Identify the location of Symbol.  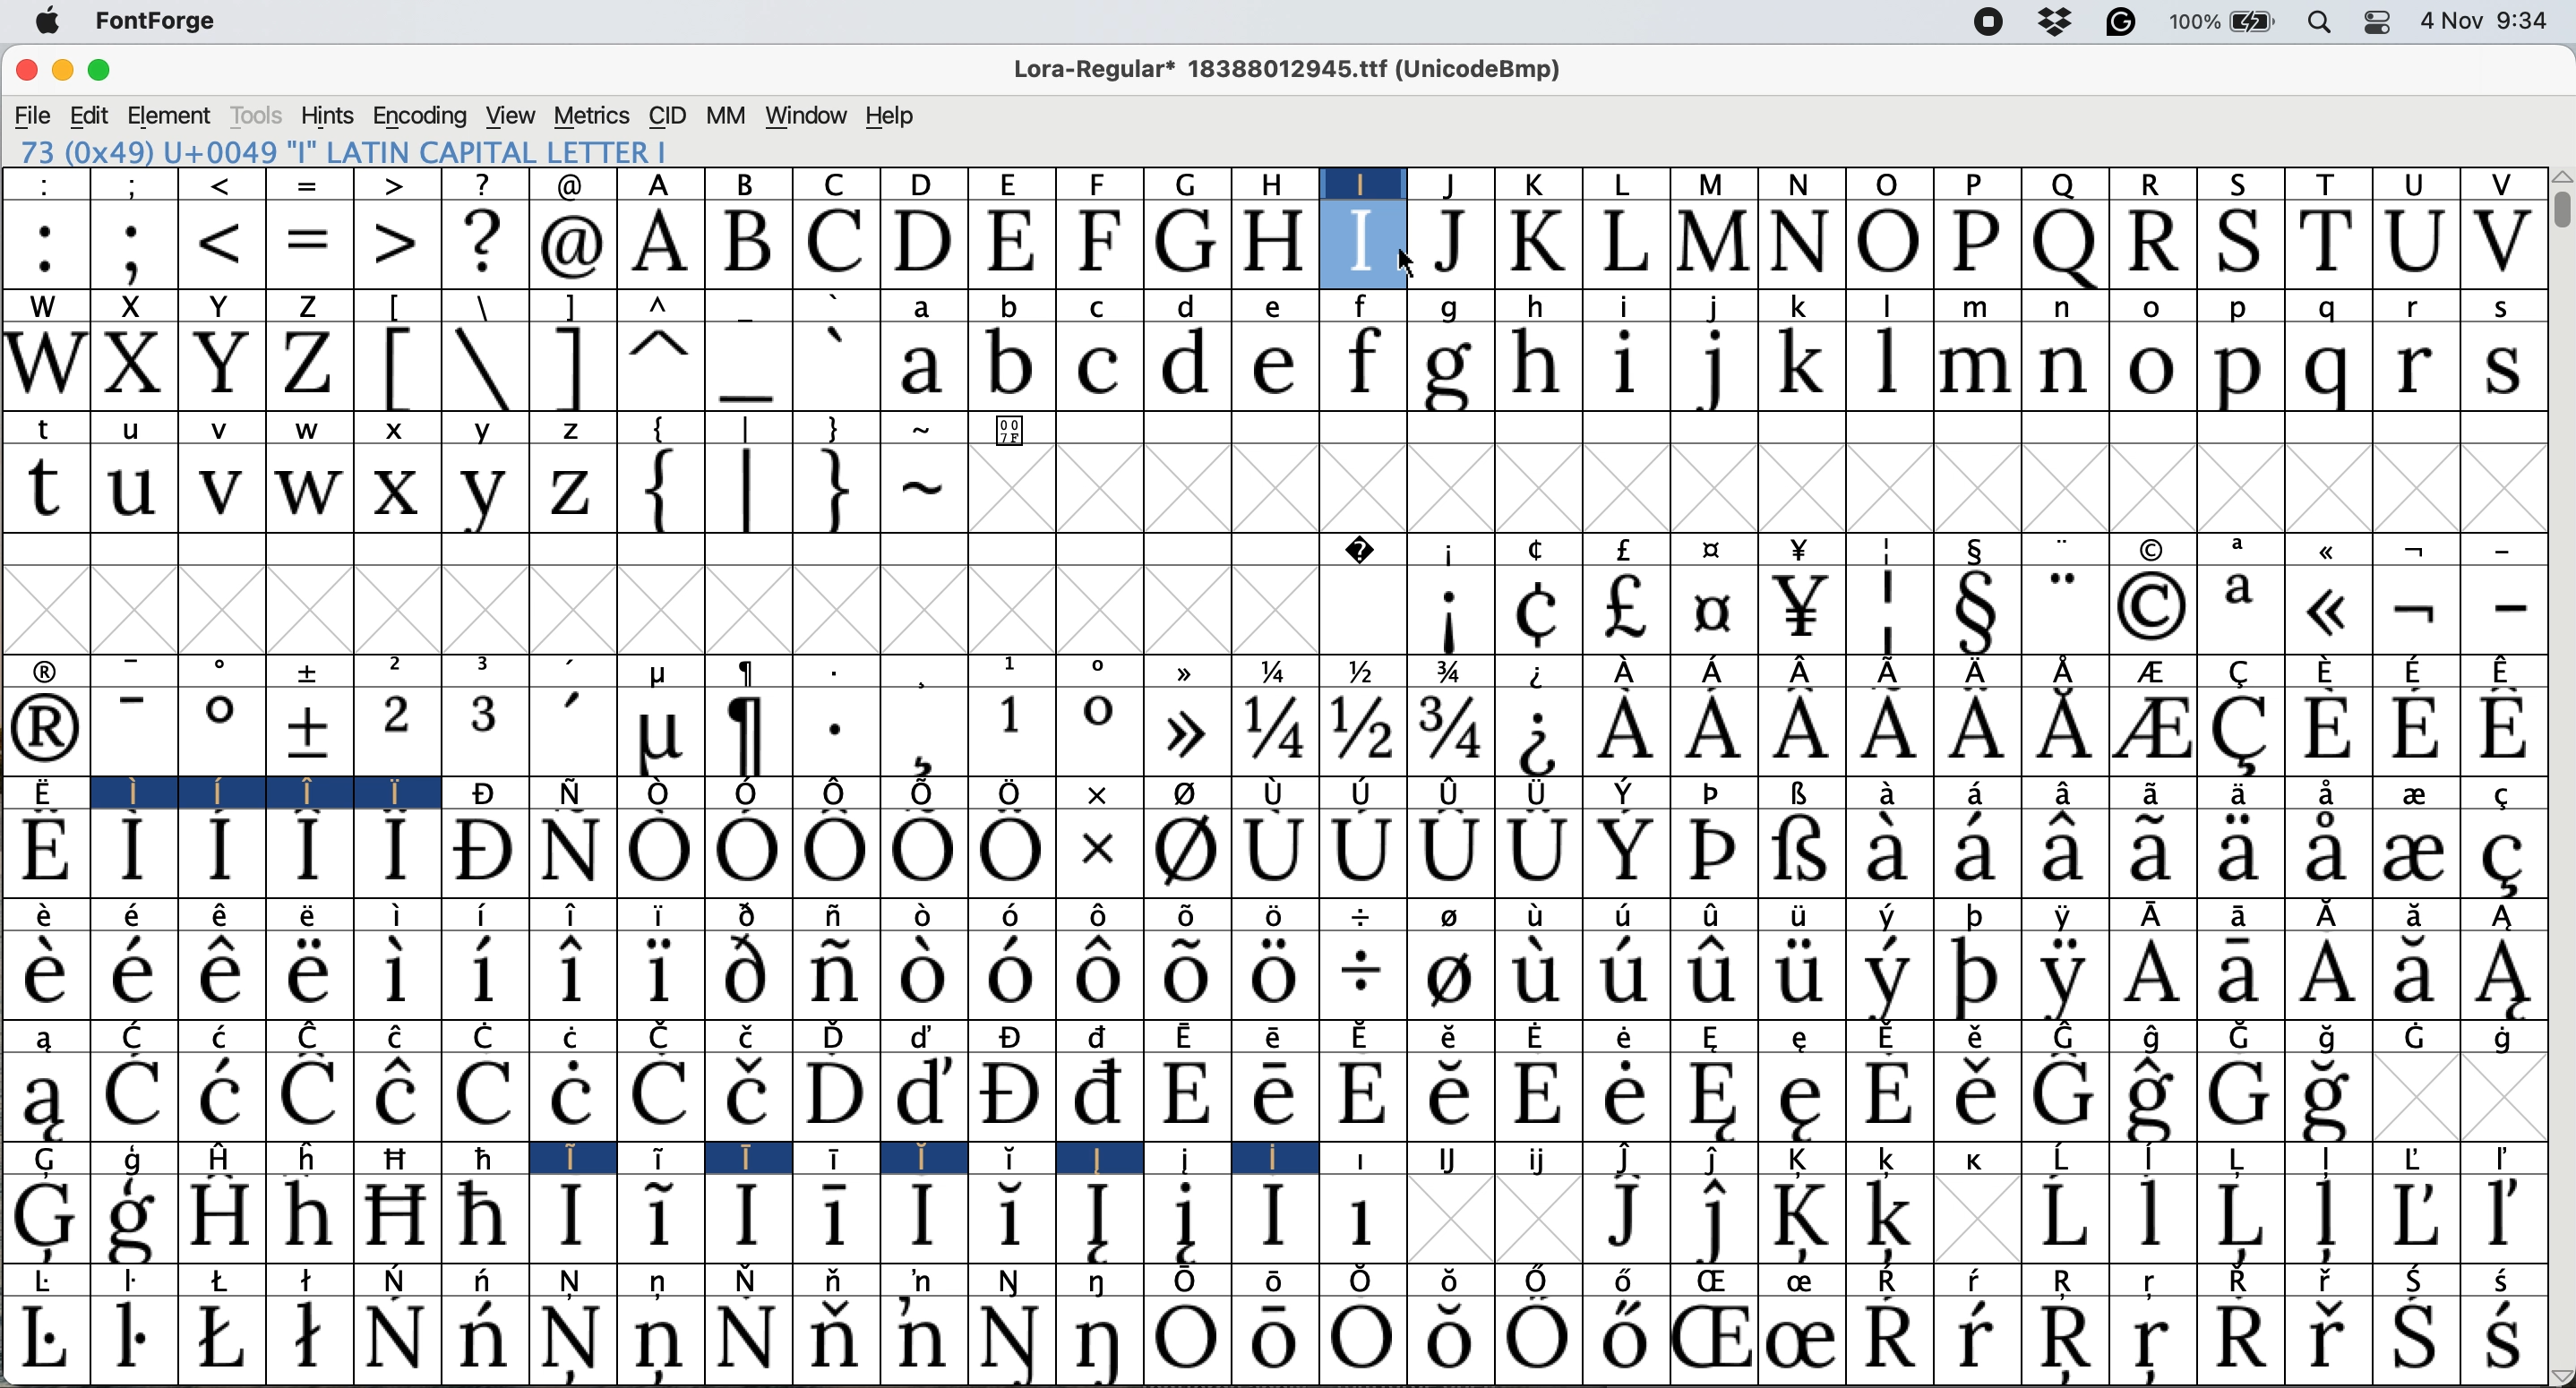
(923, 1035).